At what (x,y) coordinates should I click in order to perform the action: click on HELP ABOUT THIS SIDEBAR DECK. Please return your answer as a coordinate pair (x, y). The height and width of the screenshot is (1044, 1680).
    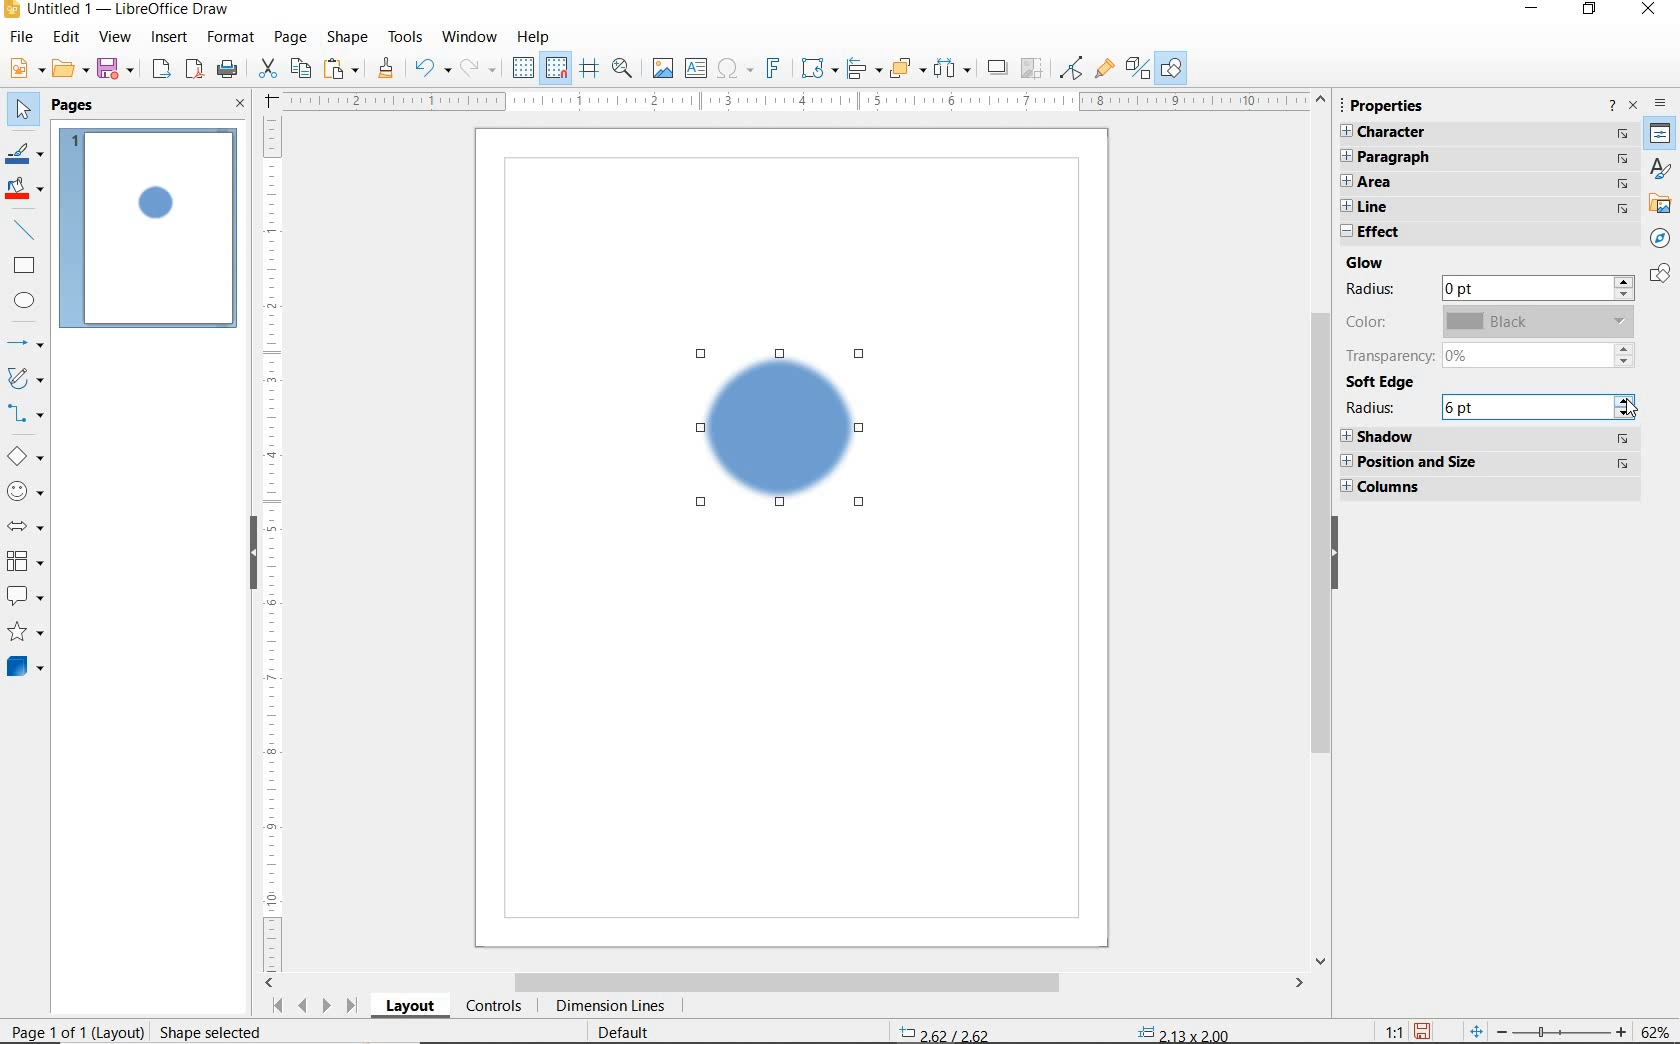
    Looking at the image, I should click on (1612, 107).